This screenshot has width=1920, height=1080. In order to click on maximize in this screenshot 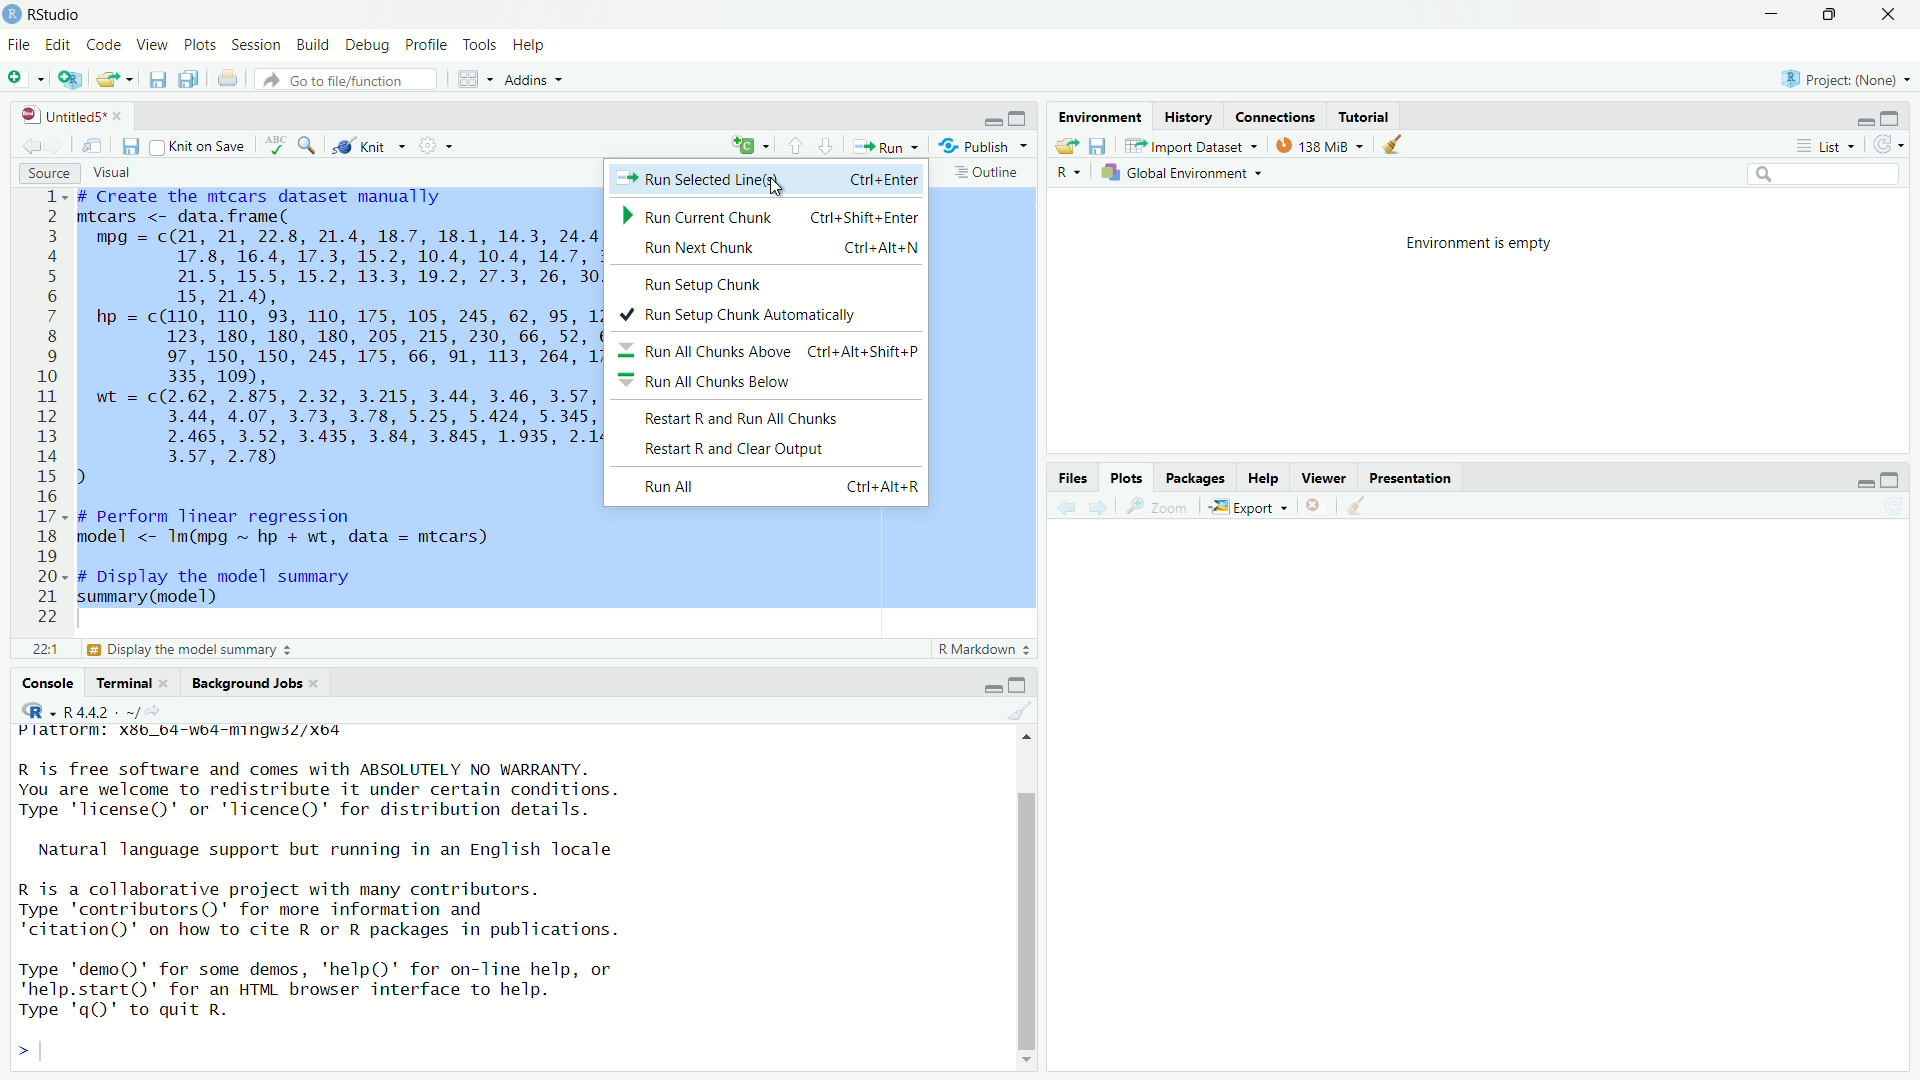, I will do `click(1021, 682)`.